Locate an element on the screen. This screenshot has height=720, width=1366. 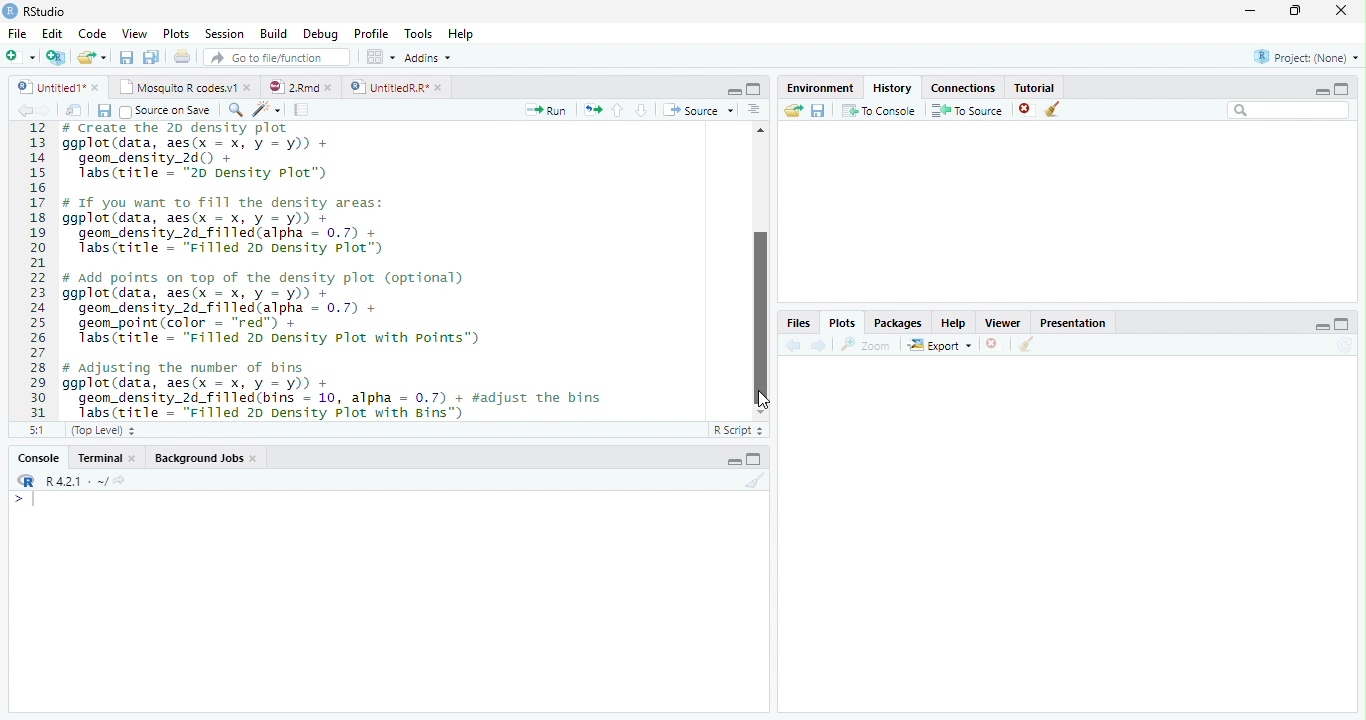
save all open document is located at coordinates (151, 56).